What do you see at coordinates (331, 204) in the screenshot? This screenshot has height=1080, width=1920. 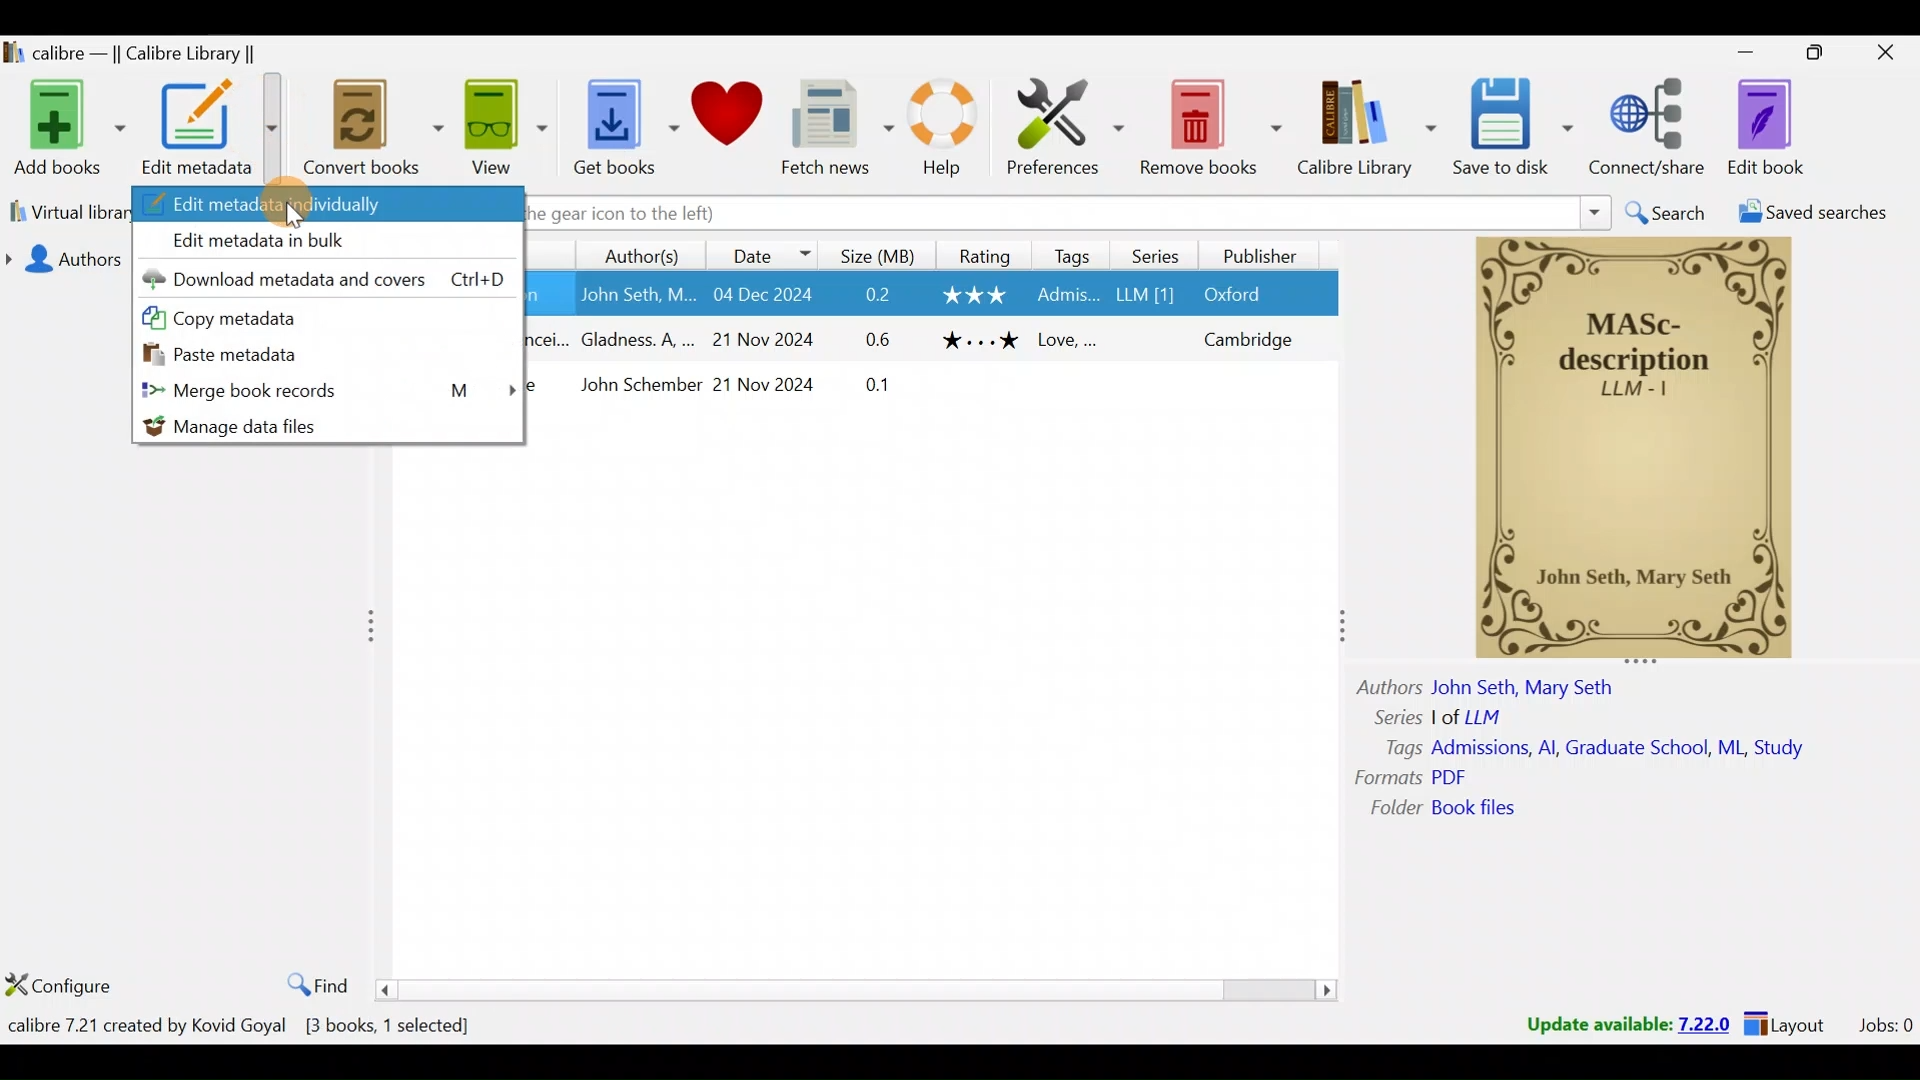 I see `Edit metadata individually` at bounding box center [331, 204].